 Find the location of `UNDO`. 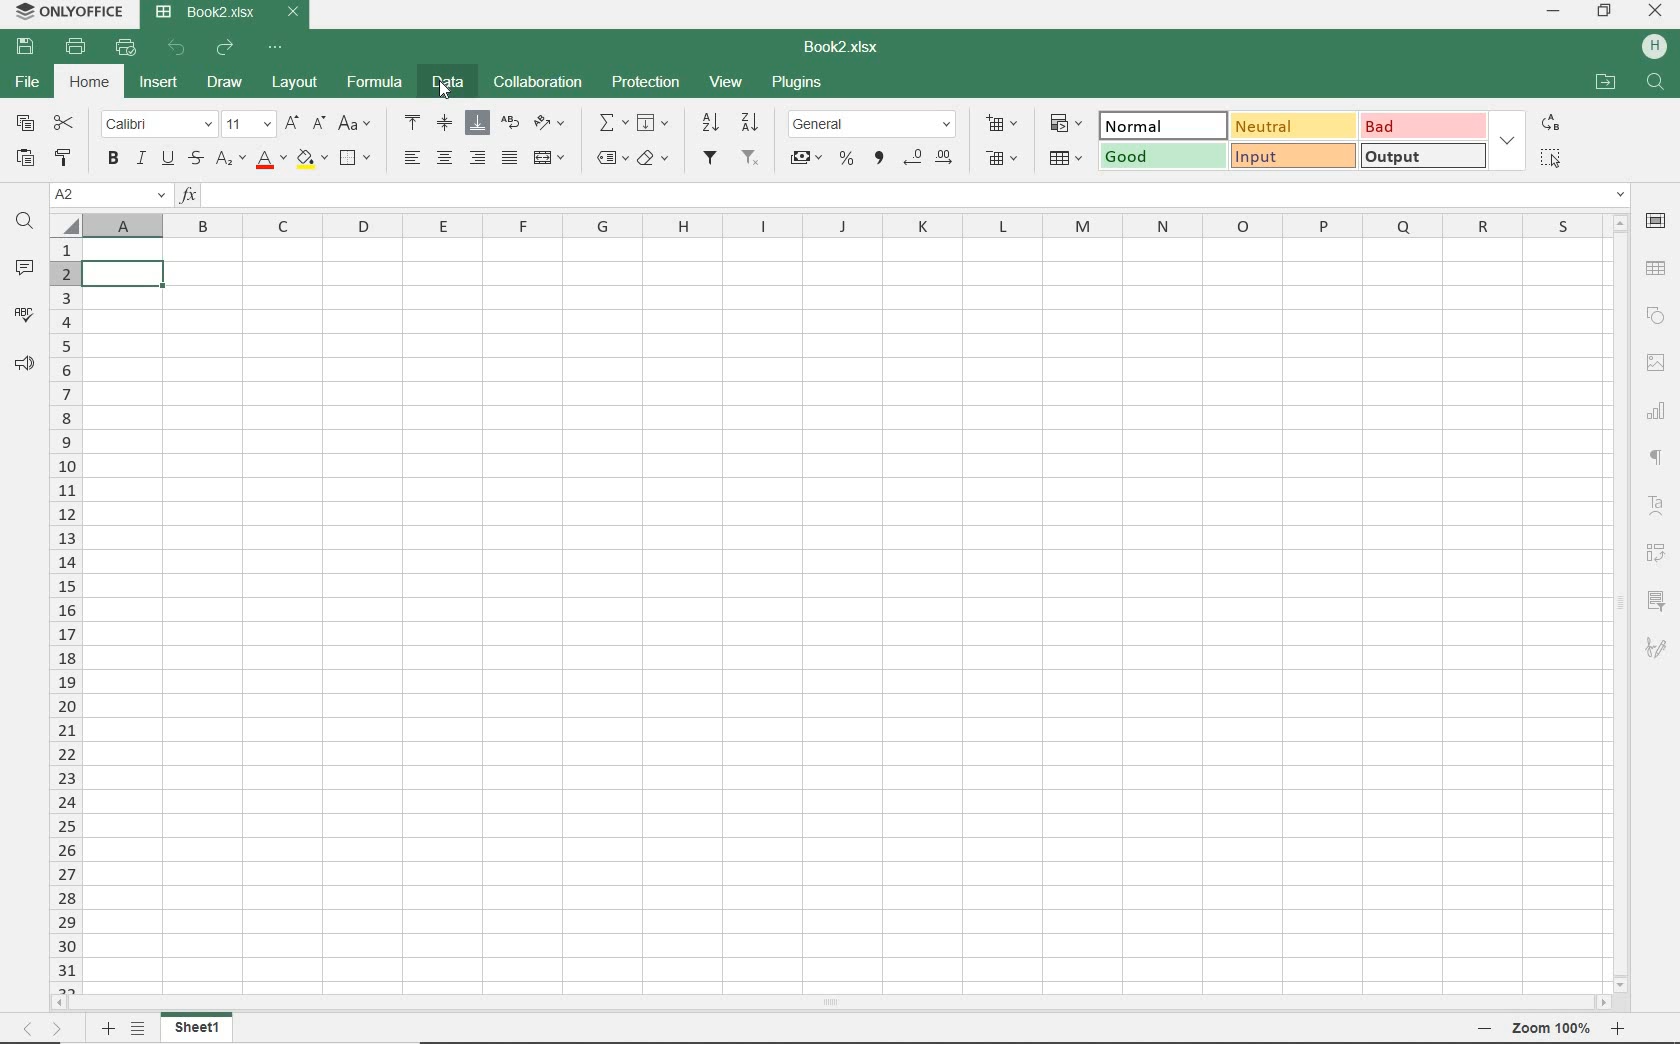

UNDO is located at coordinates (176, 48).